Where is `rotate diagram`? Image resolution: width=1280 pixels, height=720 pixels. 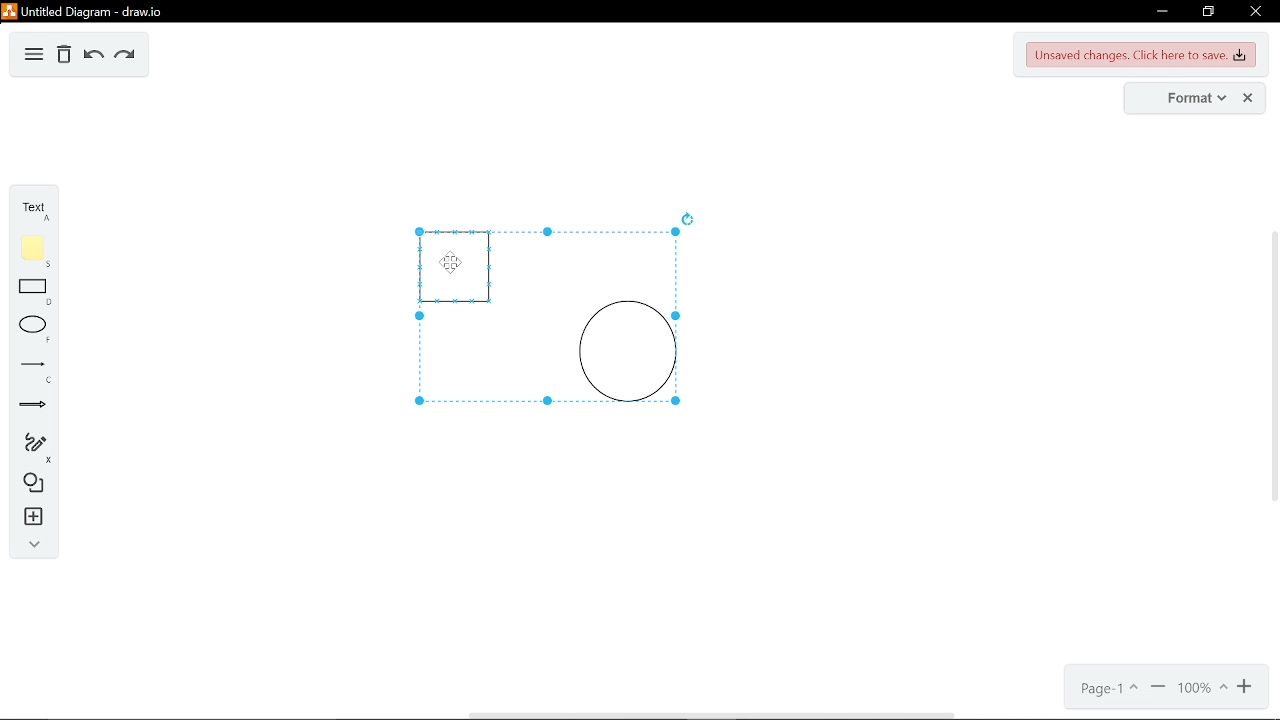 rotate diagram is located at coordinates (690, 219).